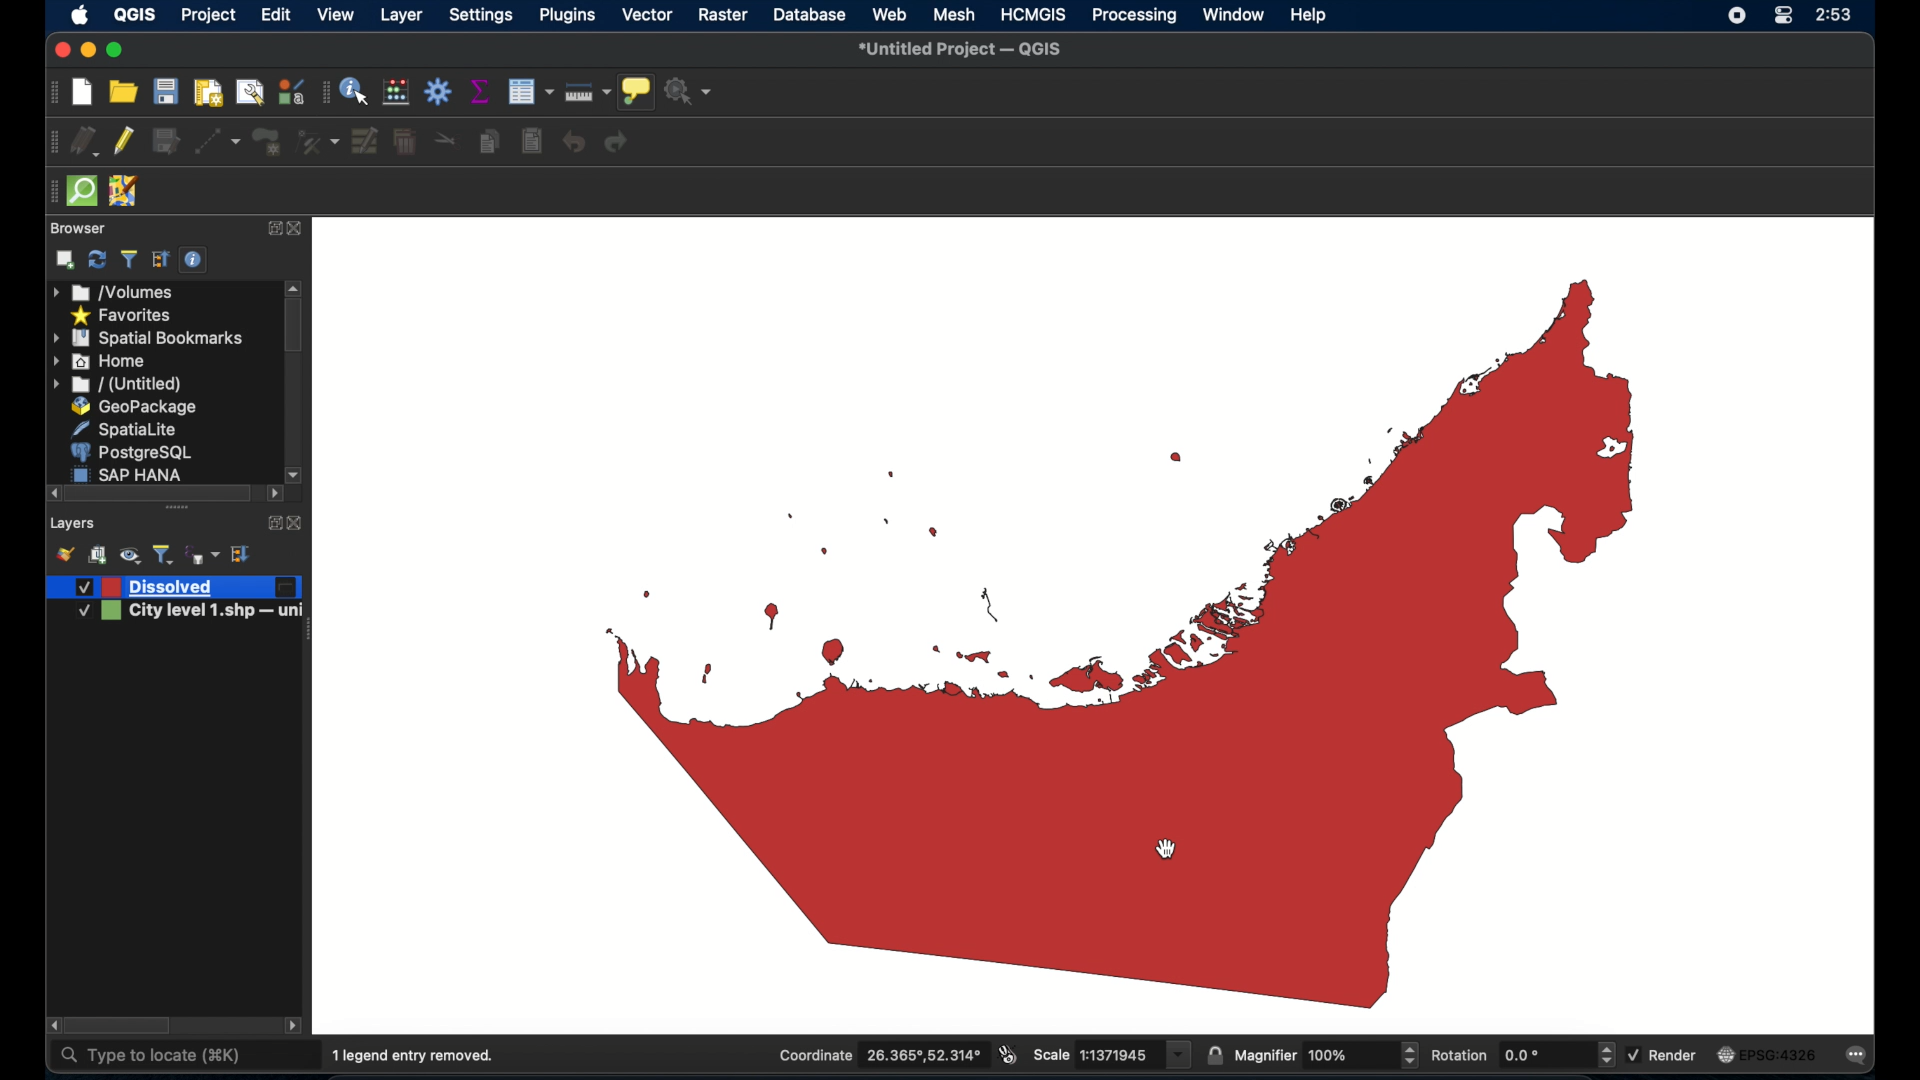  Describe the element at coordinates (640, 93) in the screenshot. I see `show map tips` at that location.